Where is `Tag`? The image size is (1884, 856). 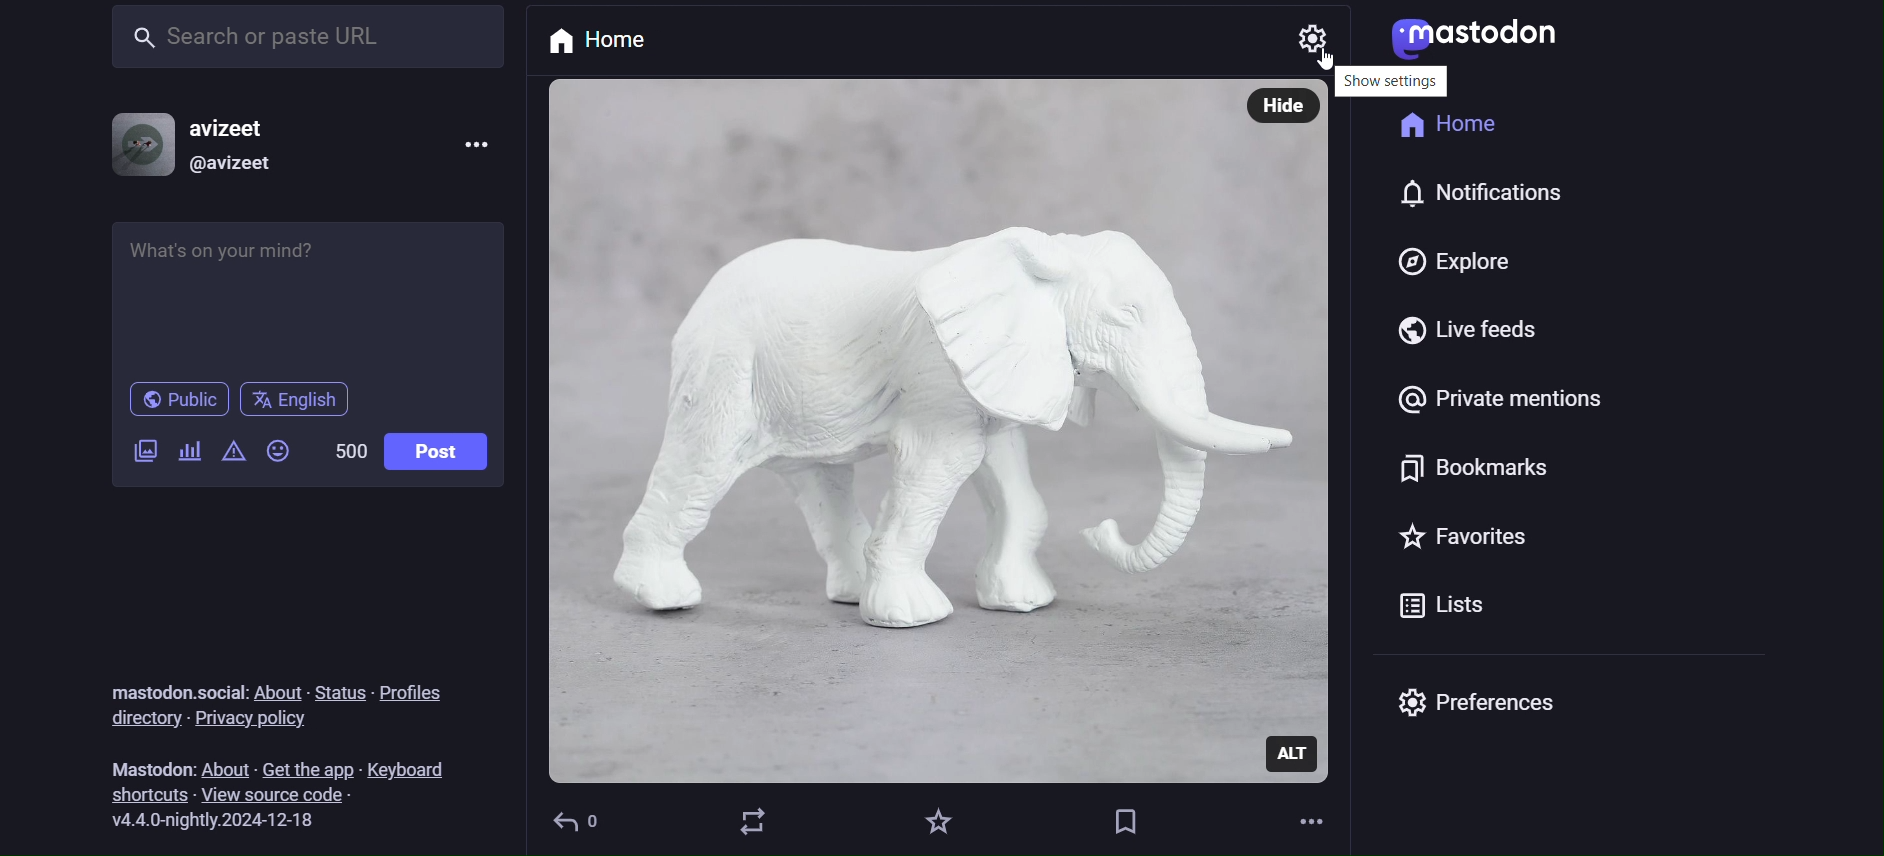 Tag is located at coordinates (1120, 823).